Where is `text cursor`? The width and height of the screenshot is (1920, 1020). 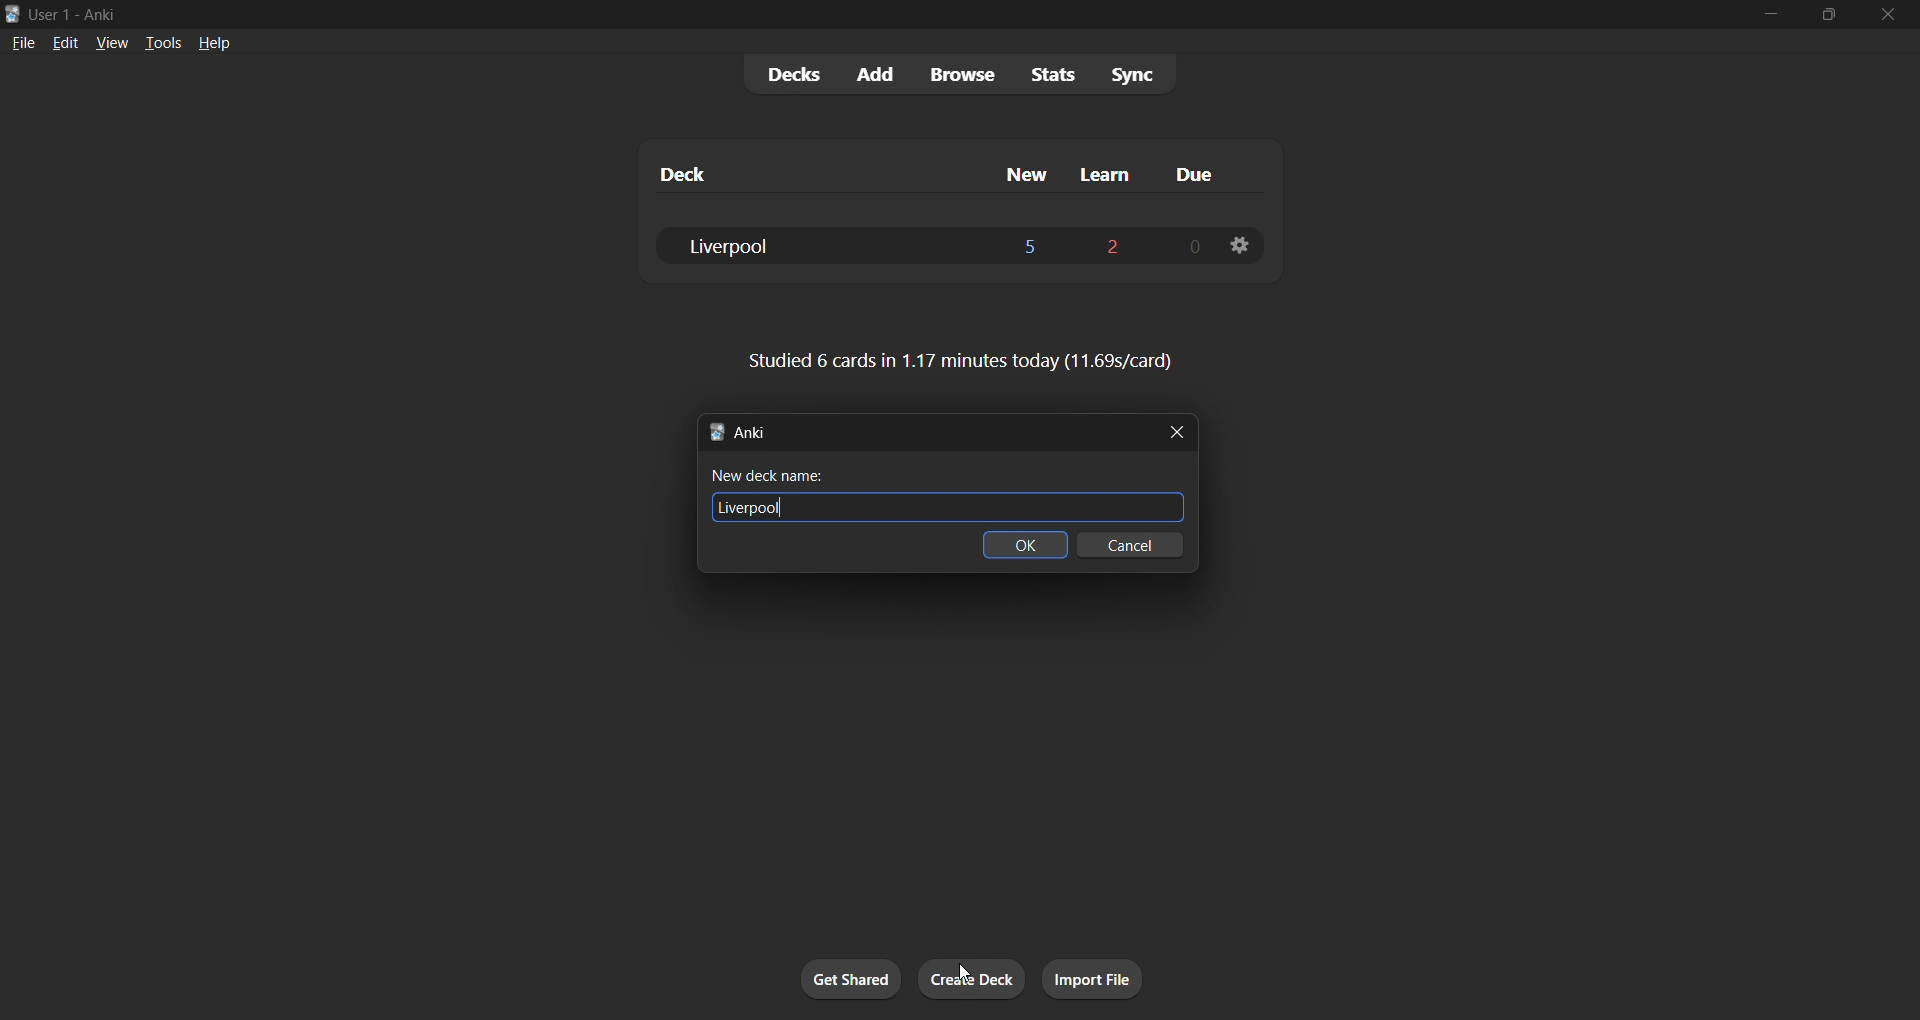 text cursor is located at coordinates (791, 505).